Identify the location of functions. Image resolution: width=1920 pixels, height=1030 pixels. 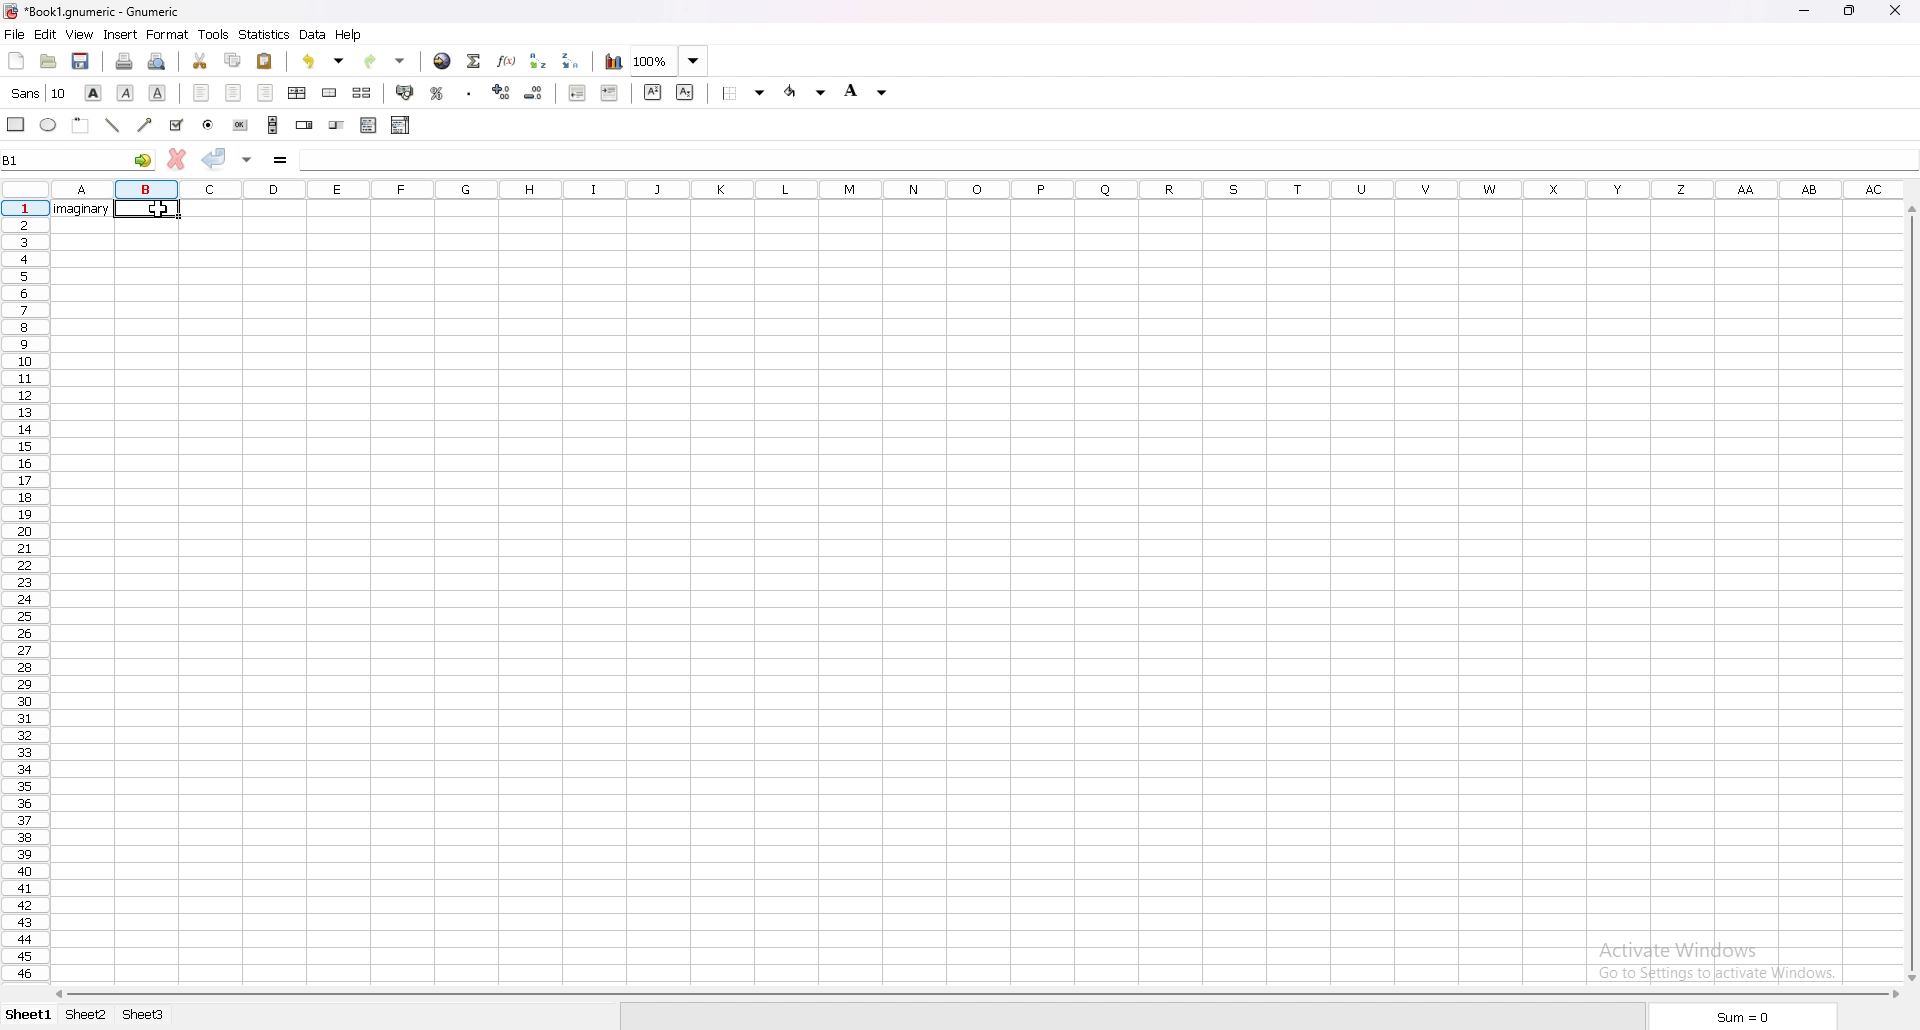
(506, 61).